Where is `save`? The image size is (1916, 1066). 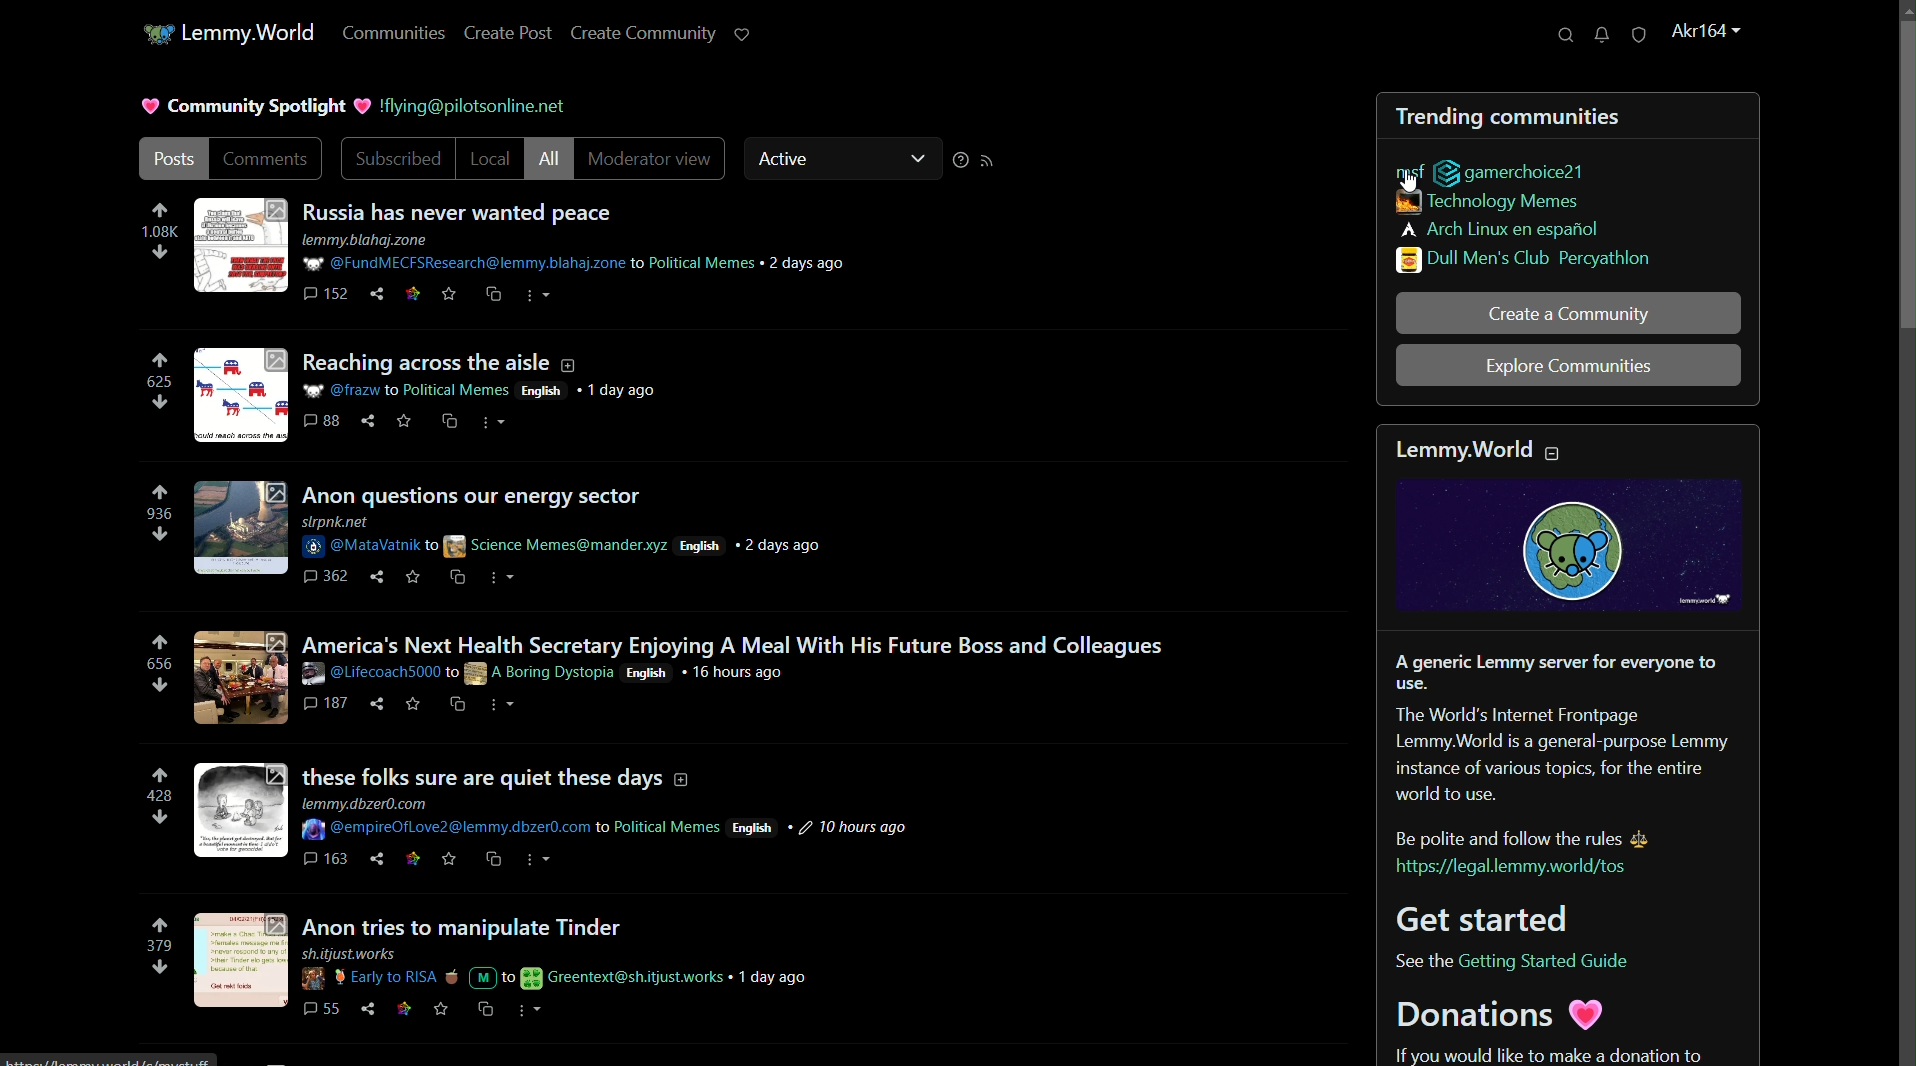 save is located at coordinates (411, 704).